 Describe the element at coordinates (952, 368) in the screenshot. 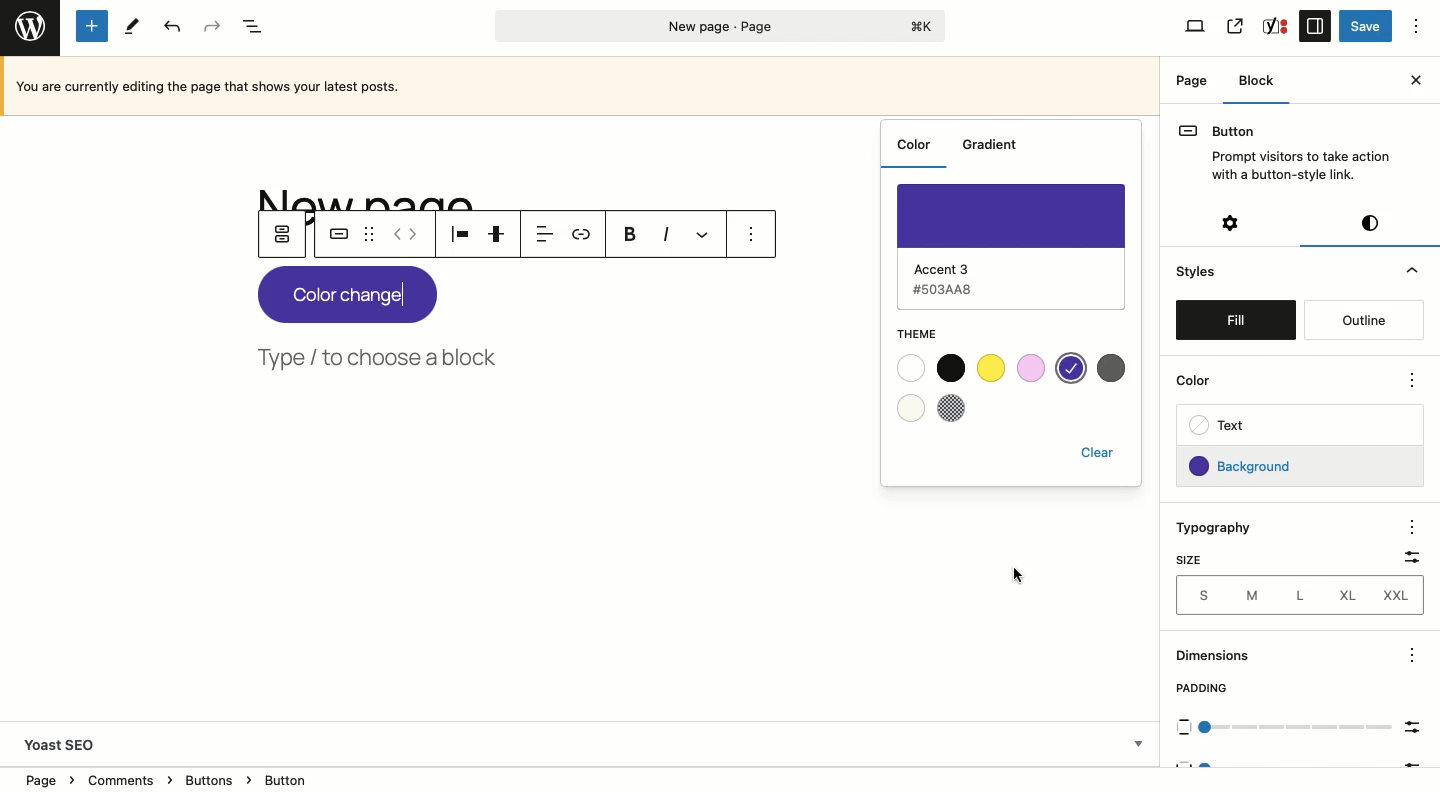

I see `Black` at that location.